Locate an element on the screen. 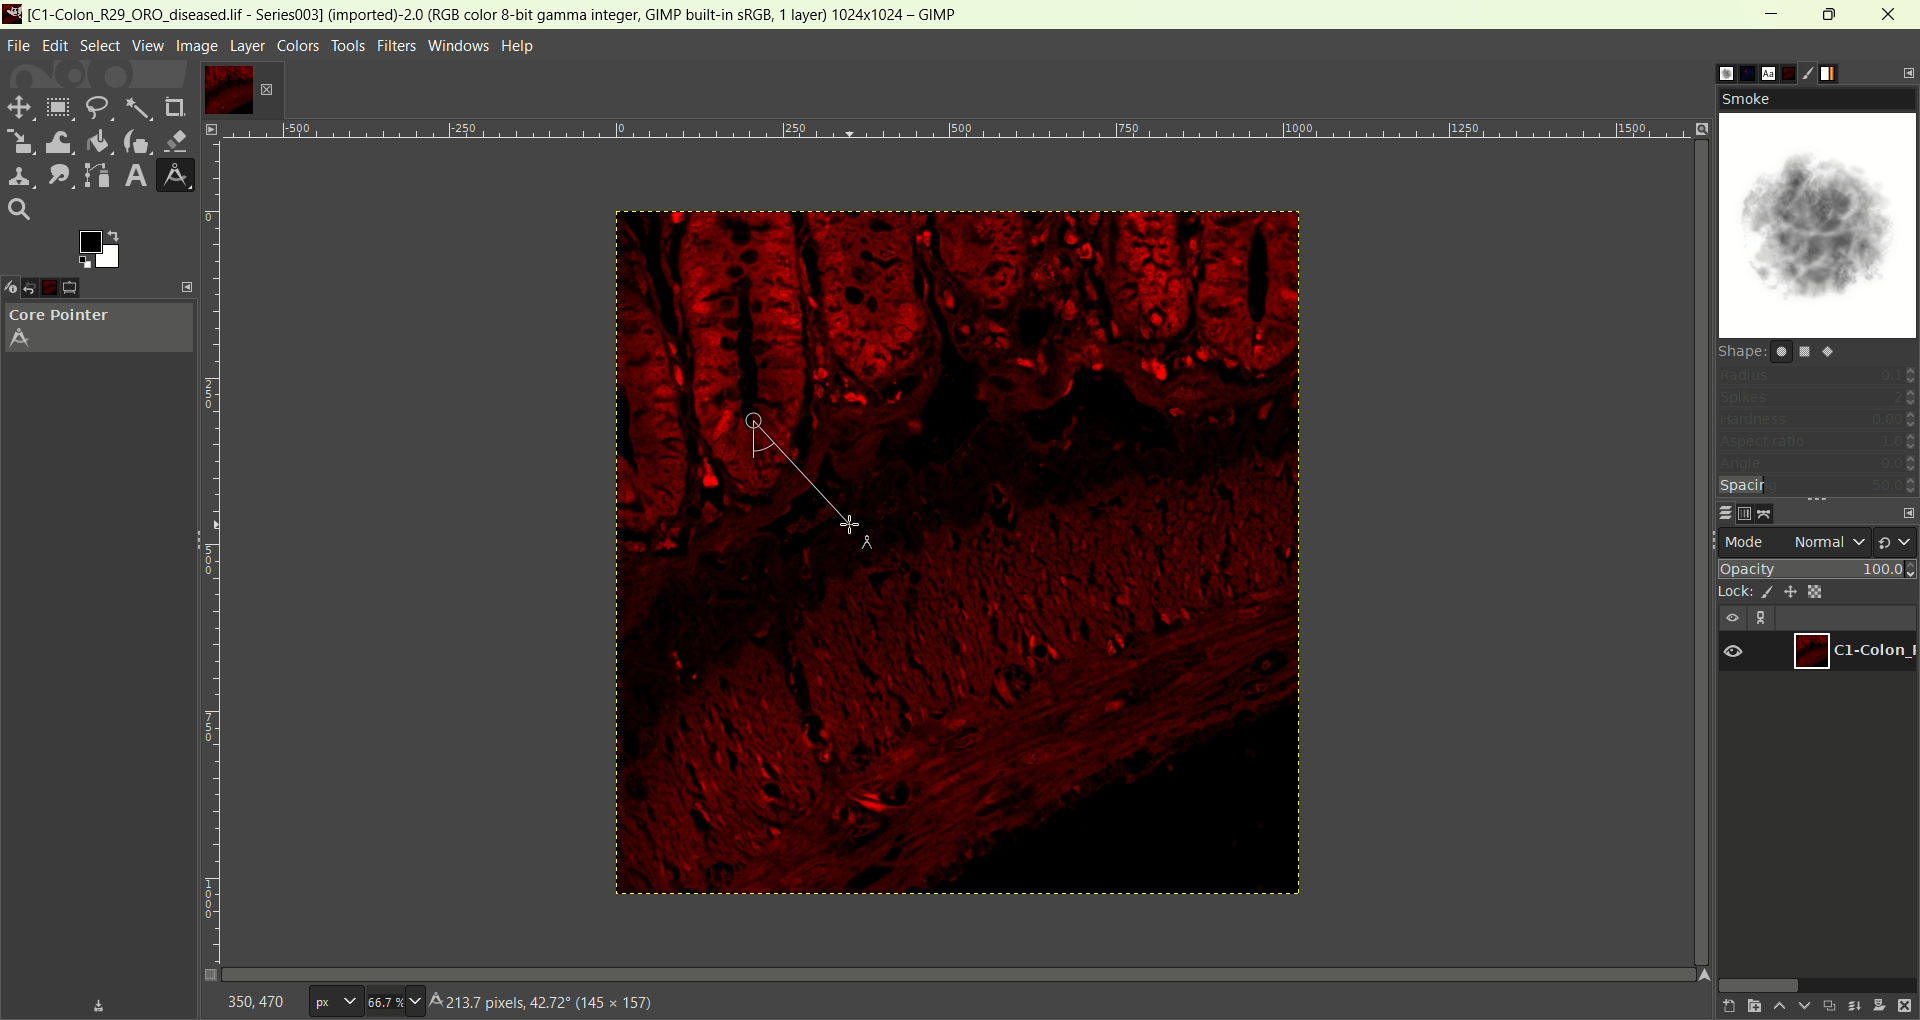  cursor is located at coordinates (749, 423).